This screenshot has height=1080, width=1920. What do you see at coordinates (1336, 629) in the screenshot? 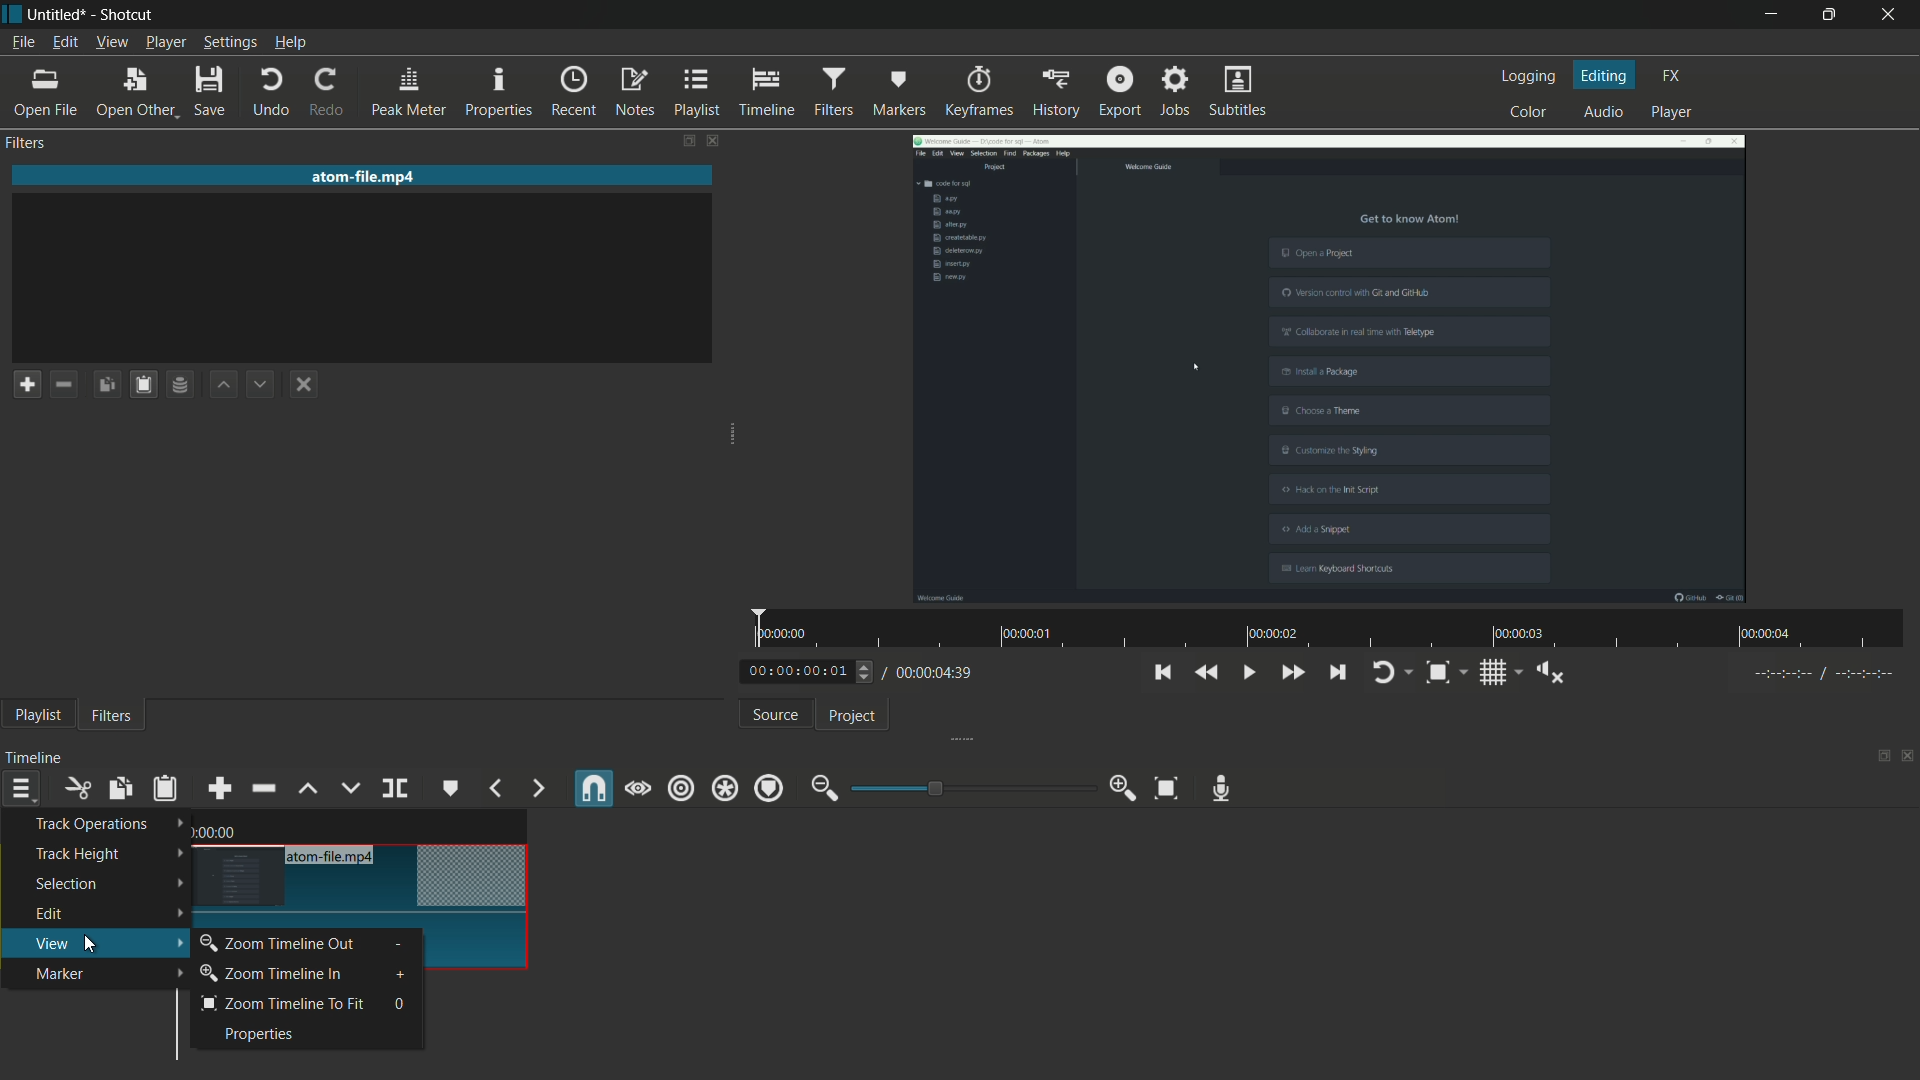
I see `time` at bounding box center [1336, 629].